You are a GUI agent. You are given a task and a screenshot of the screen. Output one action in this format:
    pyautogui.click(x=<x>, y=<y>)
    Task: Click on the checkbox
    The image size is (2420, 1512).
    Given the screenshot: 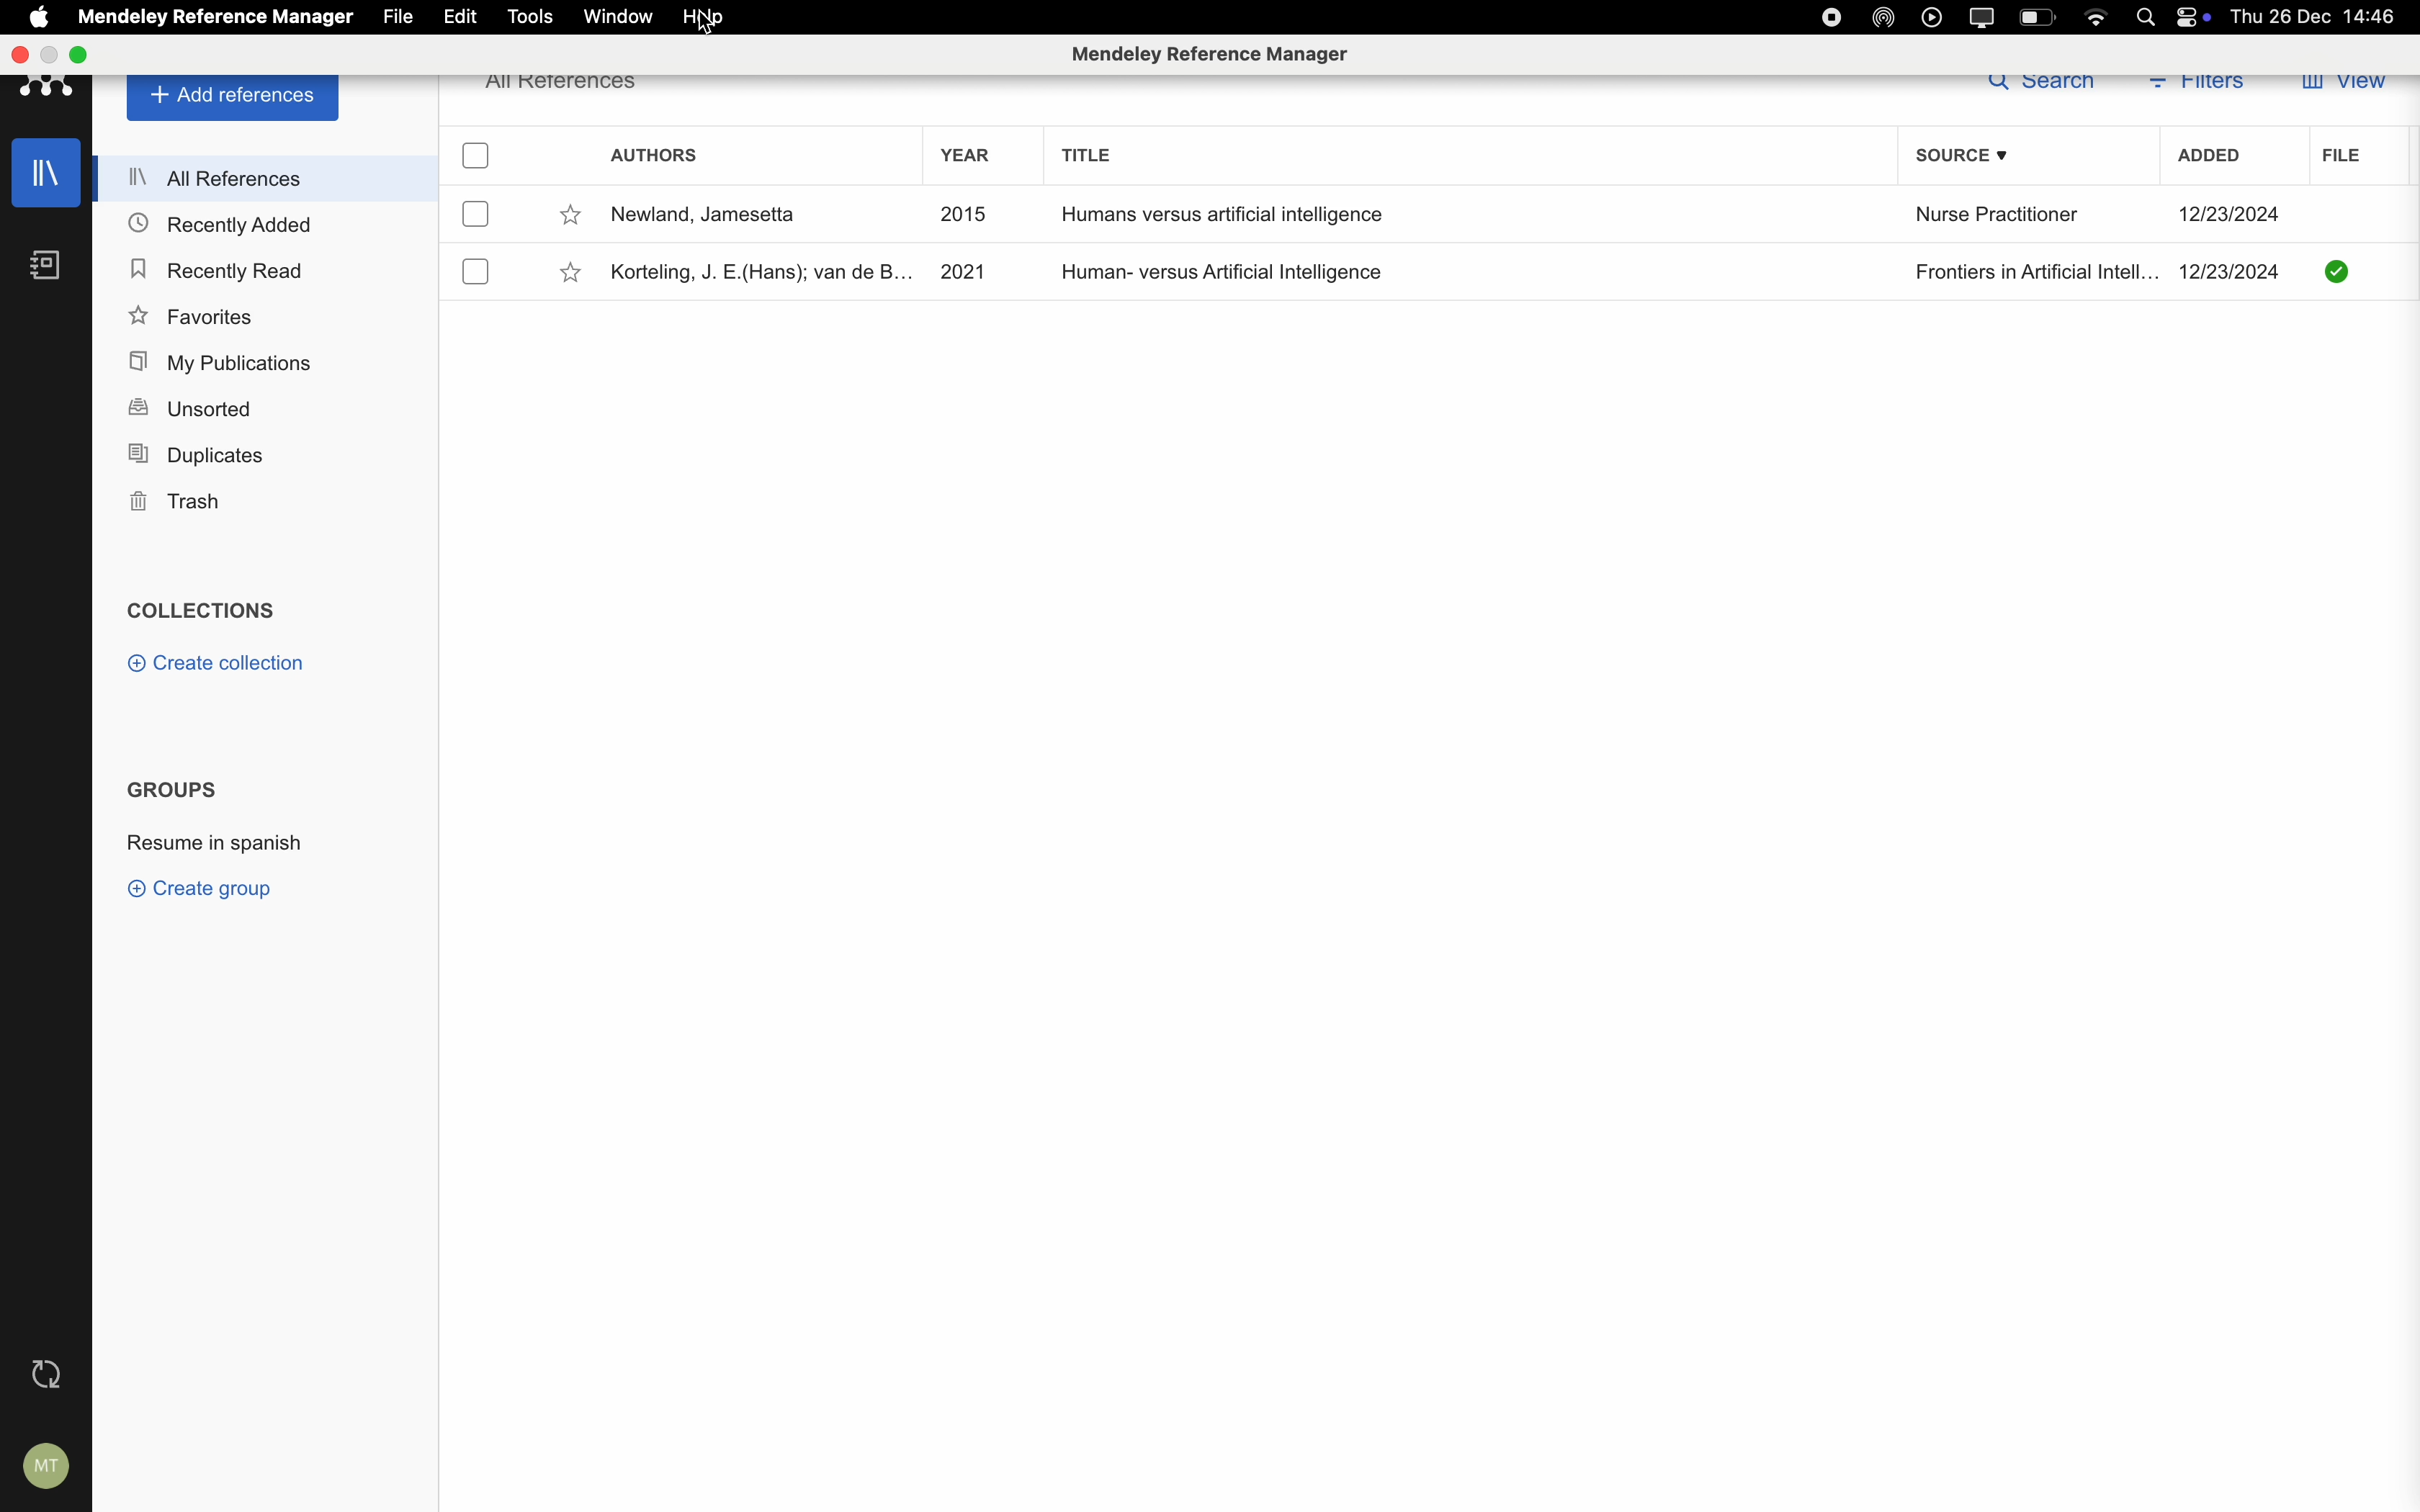 What is the action you would take?
    pyautogui.click(x=478, y=271)
    